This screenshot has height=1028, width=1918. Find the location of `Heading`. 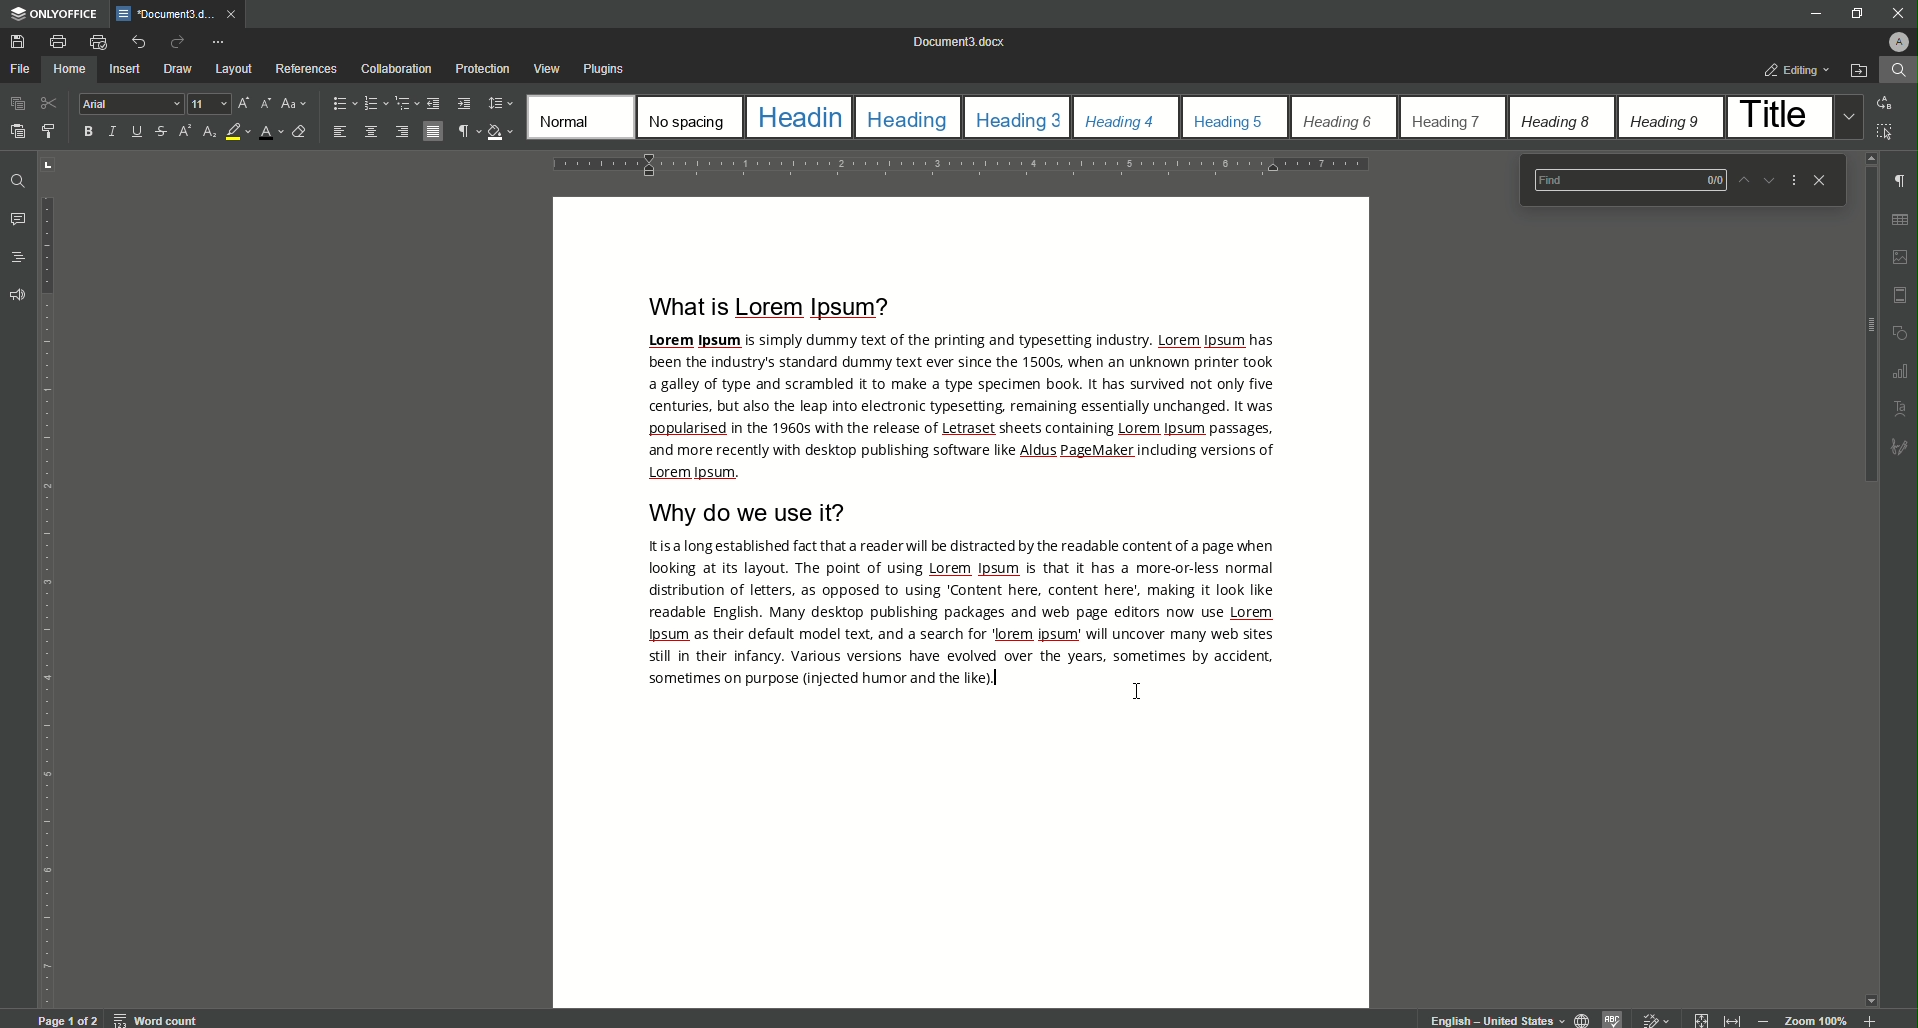

Heading is located at coordinates (906, 118).